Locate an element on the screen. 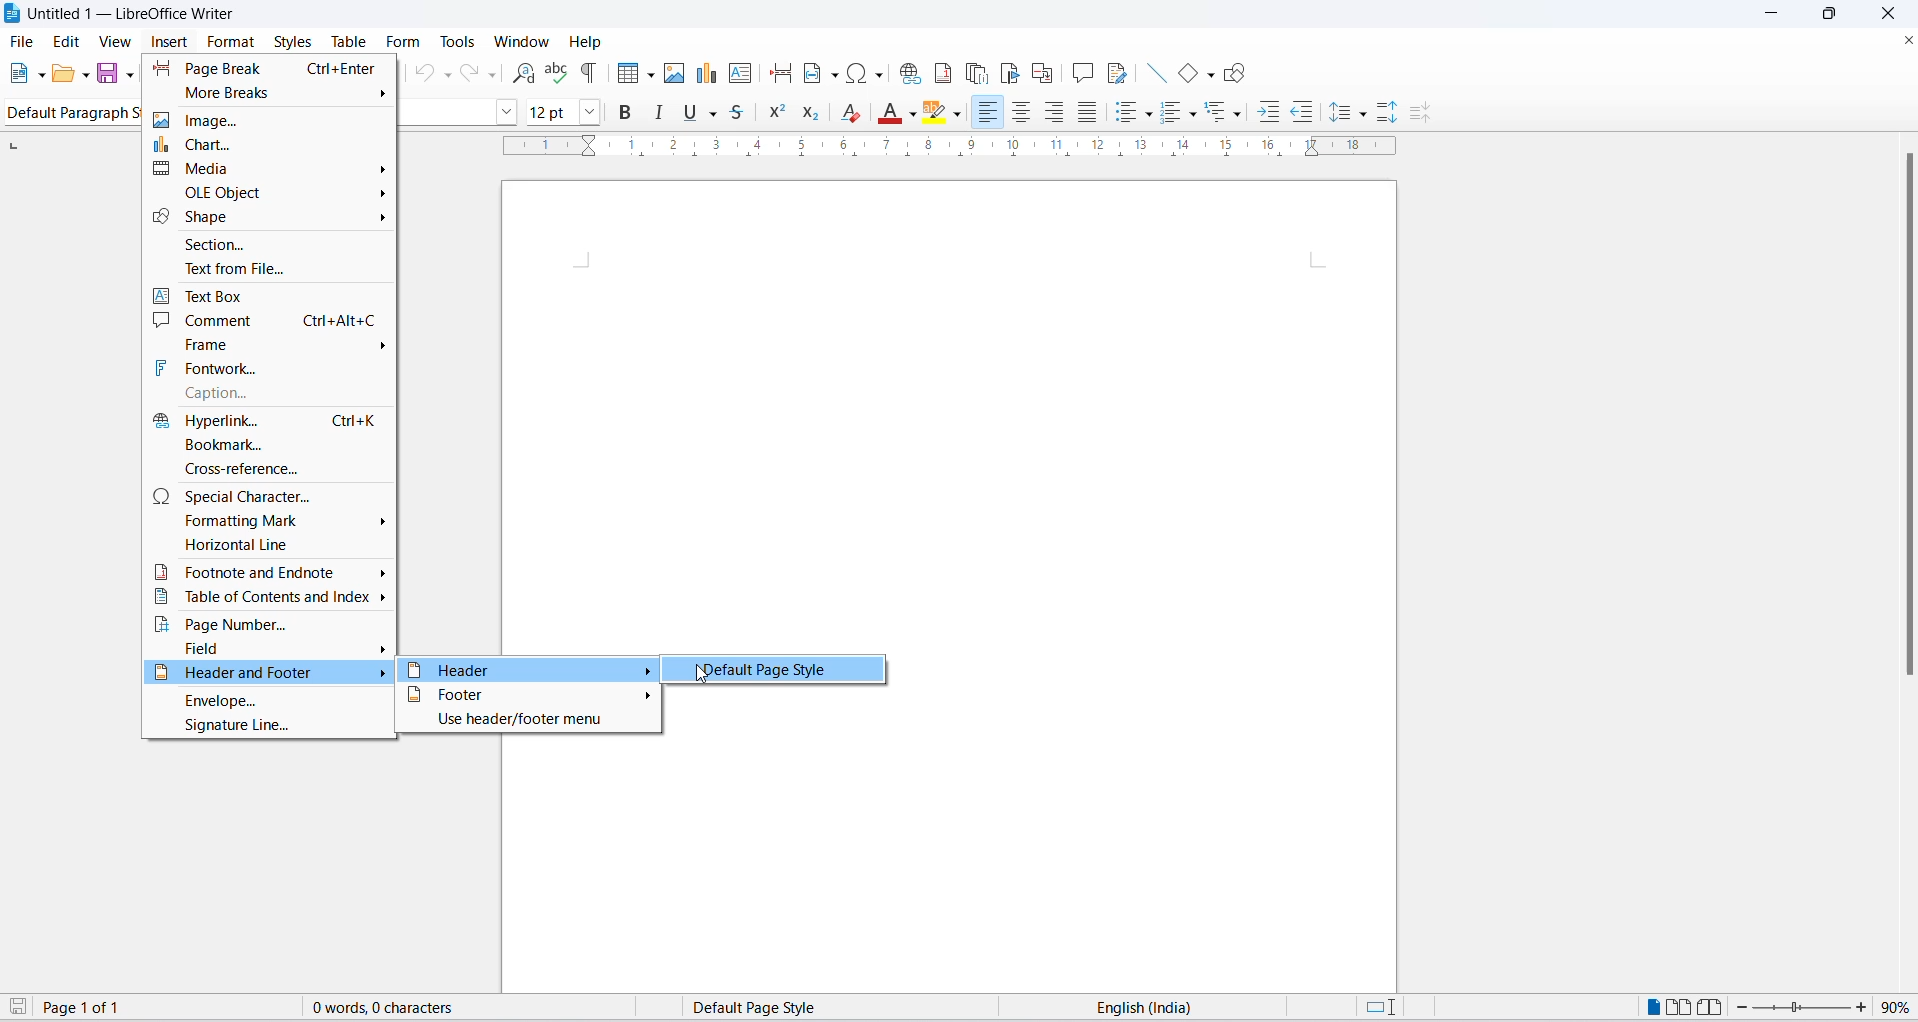 Image resolution: width=1918 pixels, height=1022 pixels. insert field is located at coordinates (819, 75).